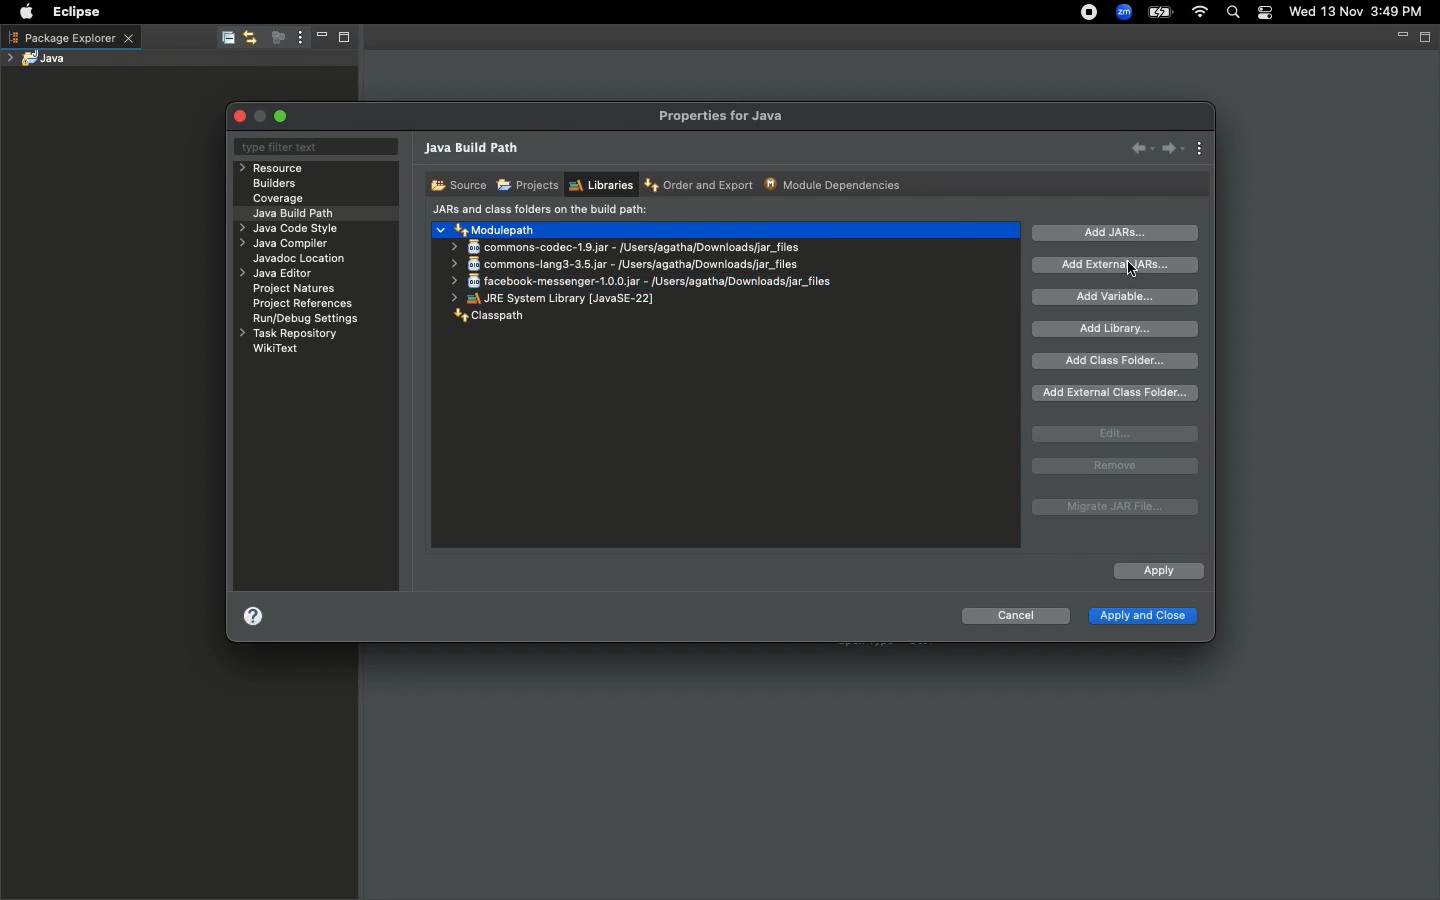 The image size is (1440, 900). Describe the element at coordinates (275, 184) in the screenshot. I see `Builders` at that location.